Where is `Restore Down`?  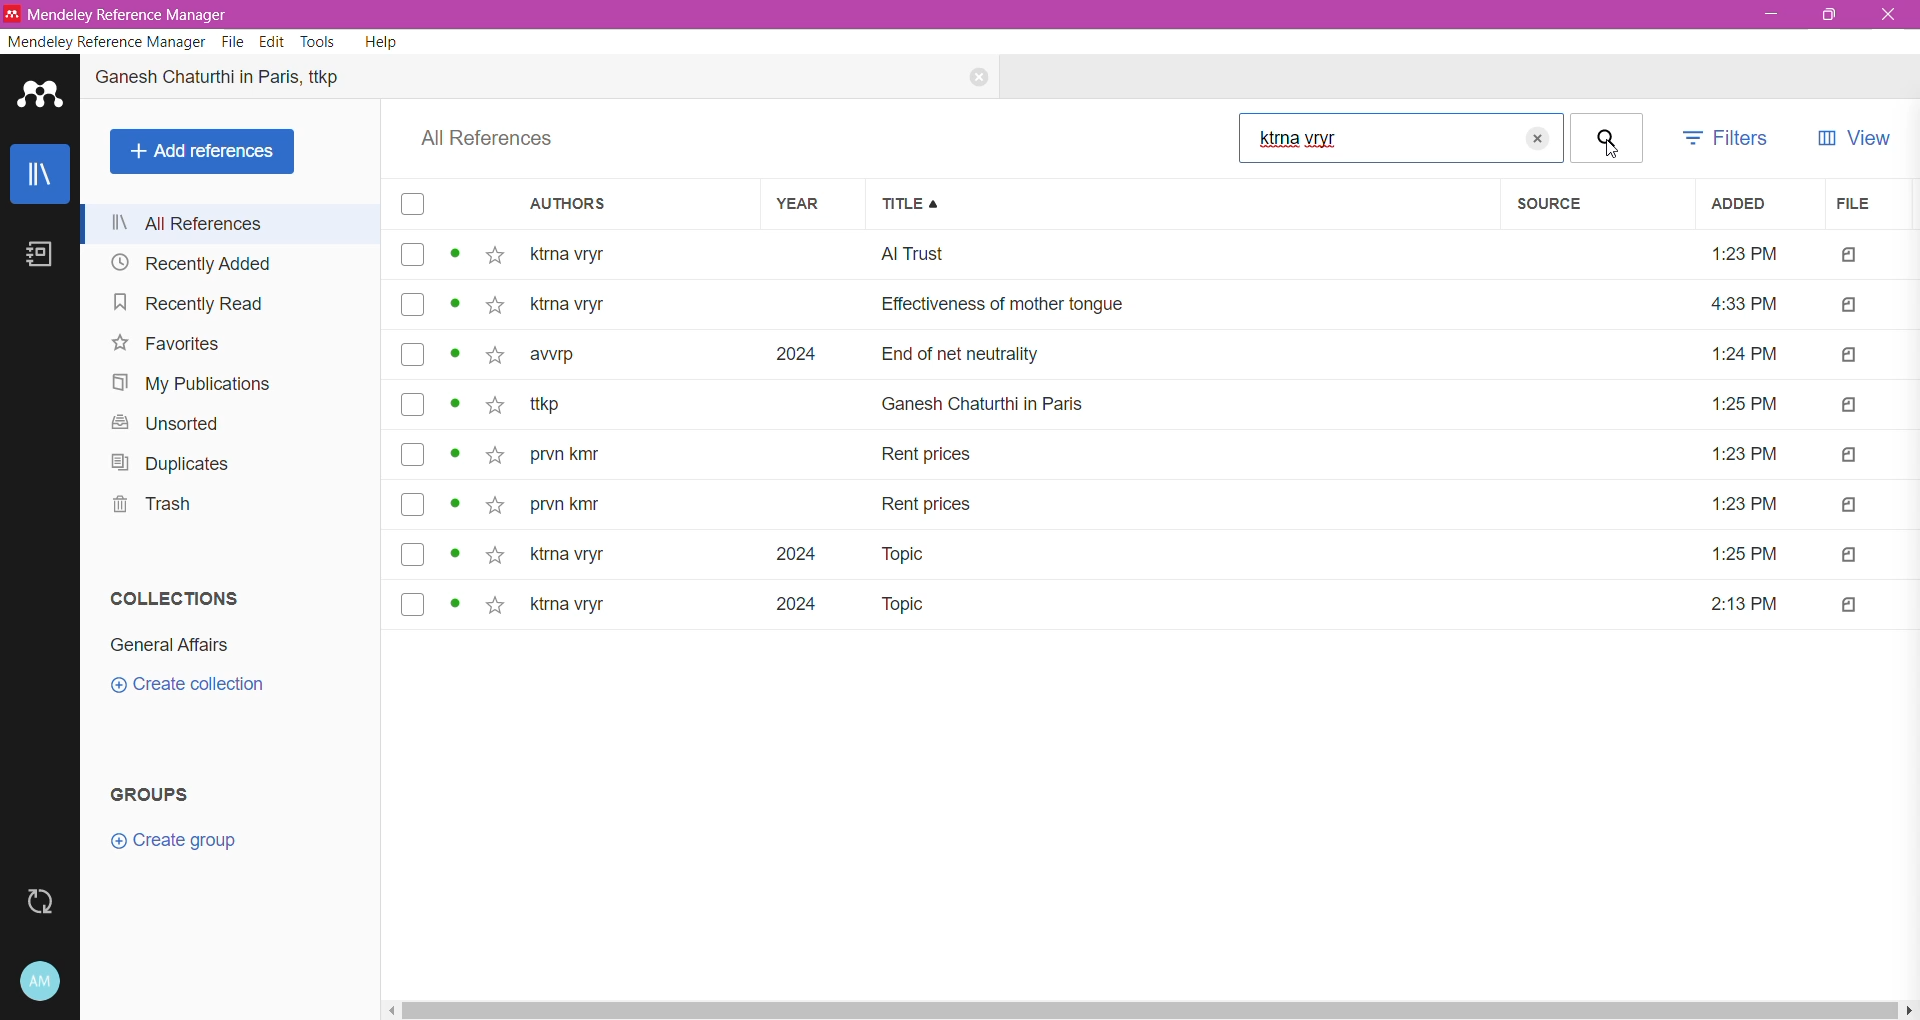
Restore Down is located at coordinates (1827, 17).